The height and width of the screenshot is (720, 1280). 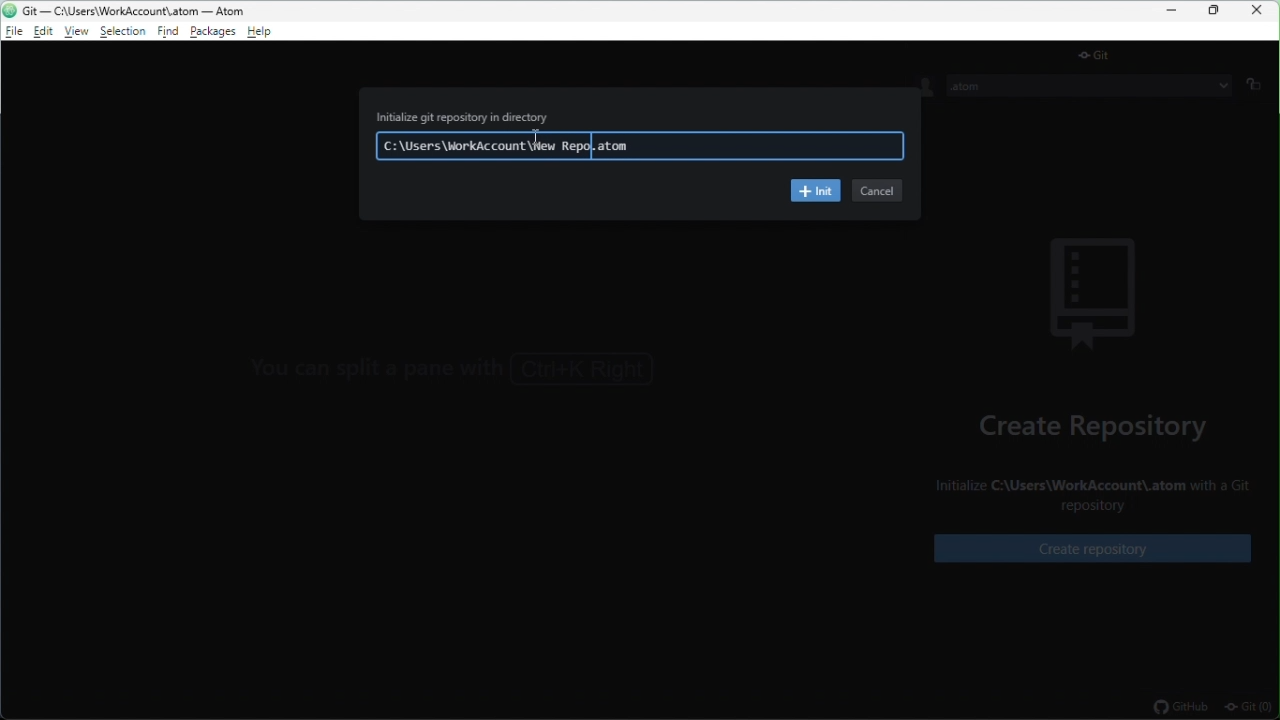 I want to click on find, so click(x=172, y=33).